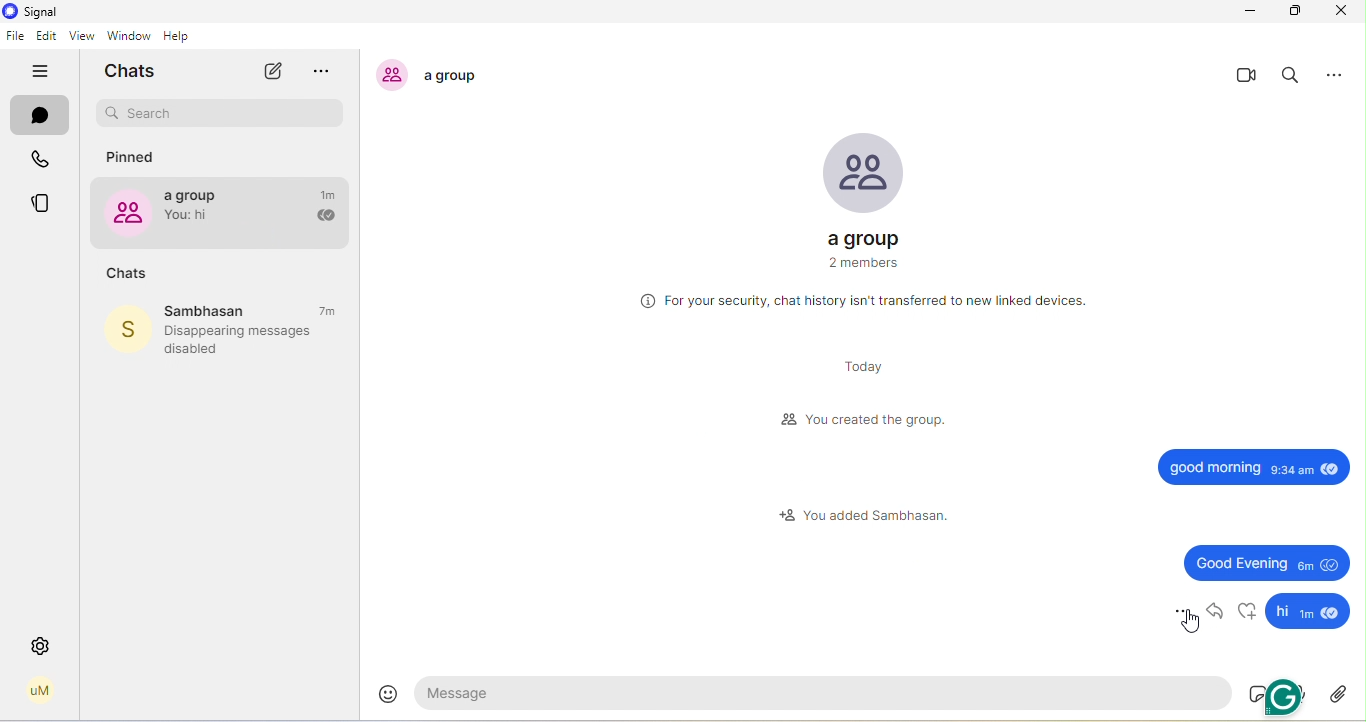 This screenshot has width=1366, height=722. Describe the element at coordinates (1246, 76) in the screenshot. I see `video call` at that location.